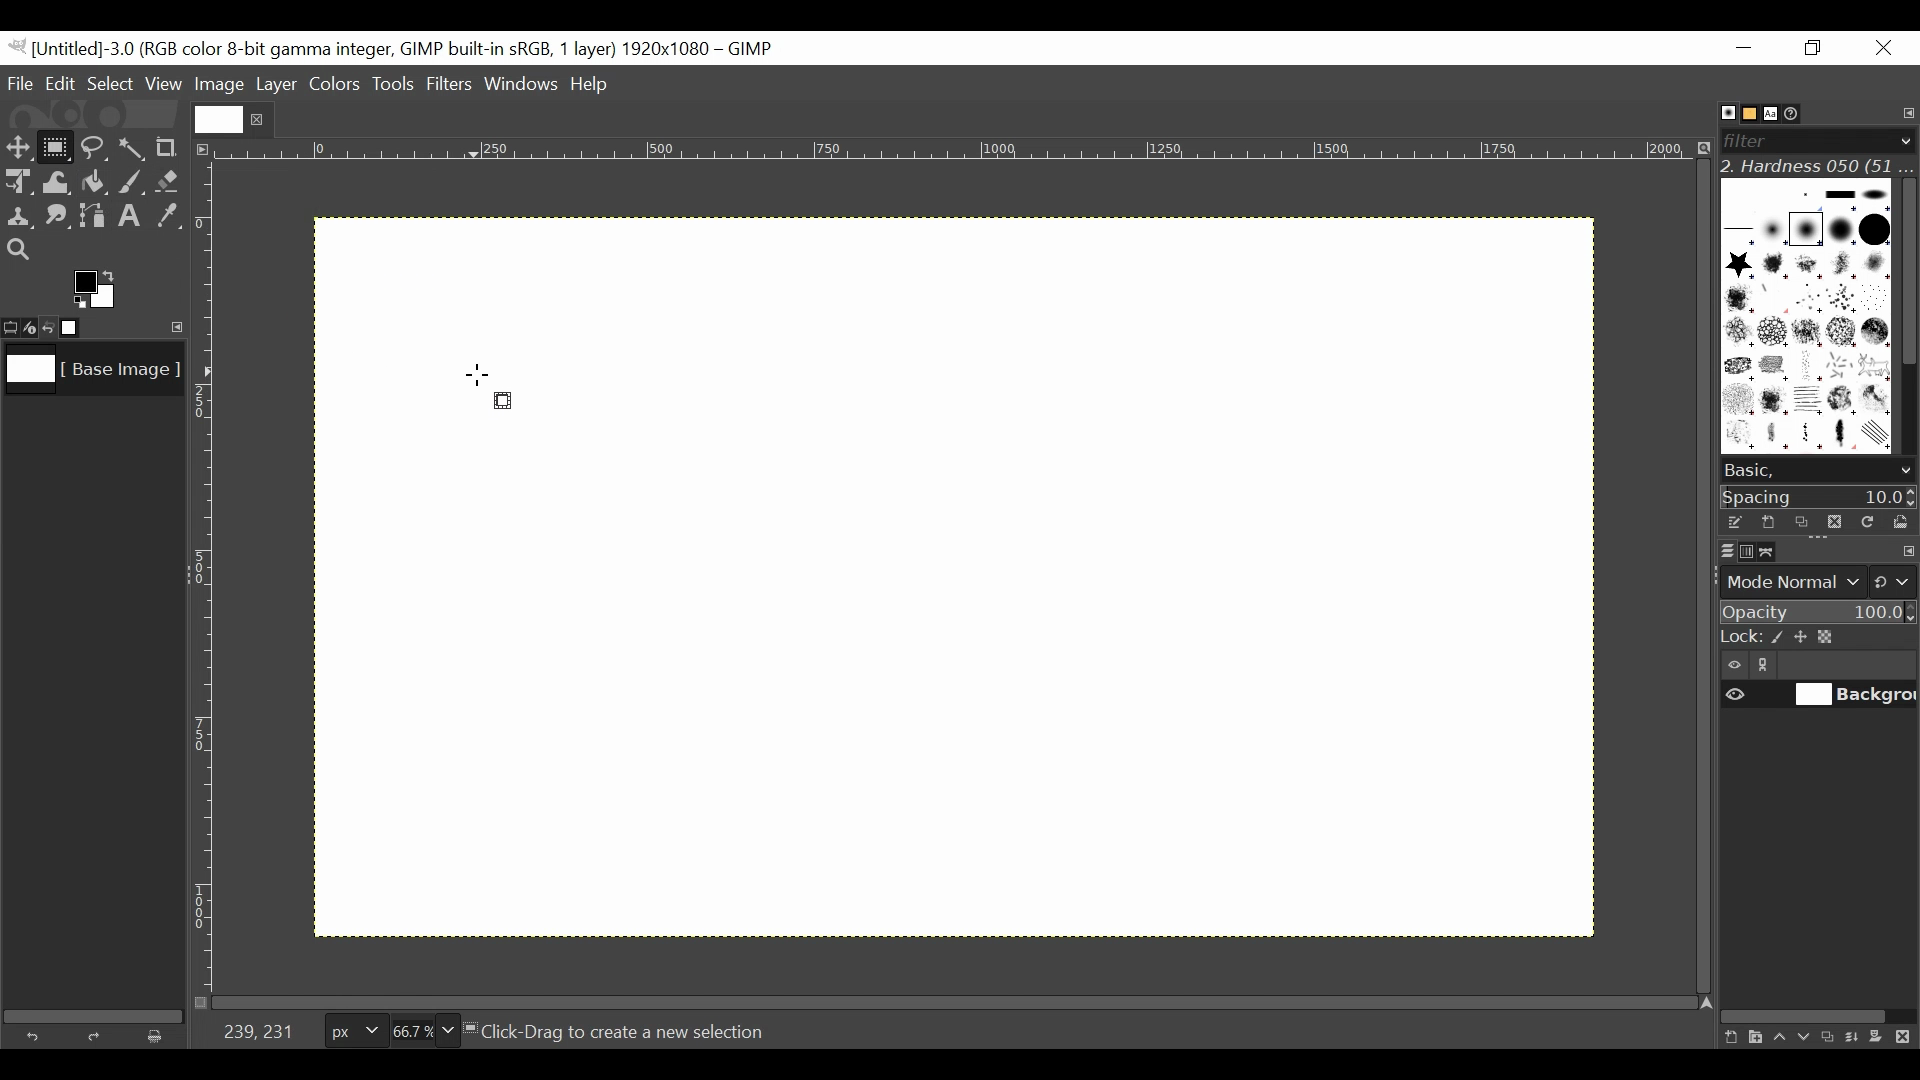  I want to click on Open, so click(1896, 522).